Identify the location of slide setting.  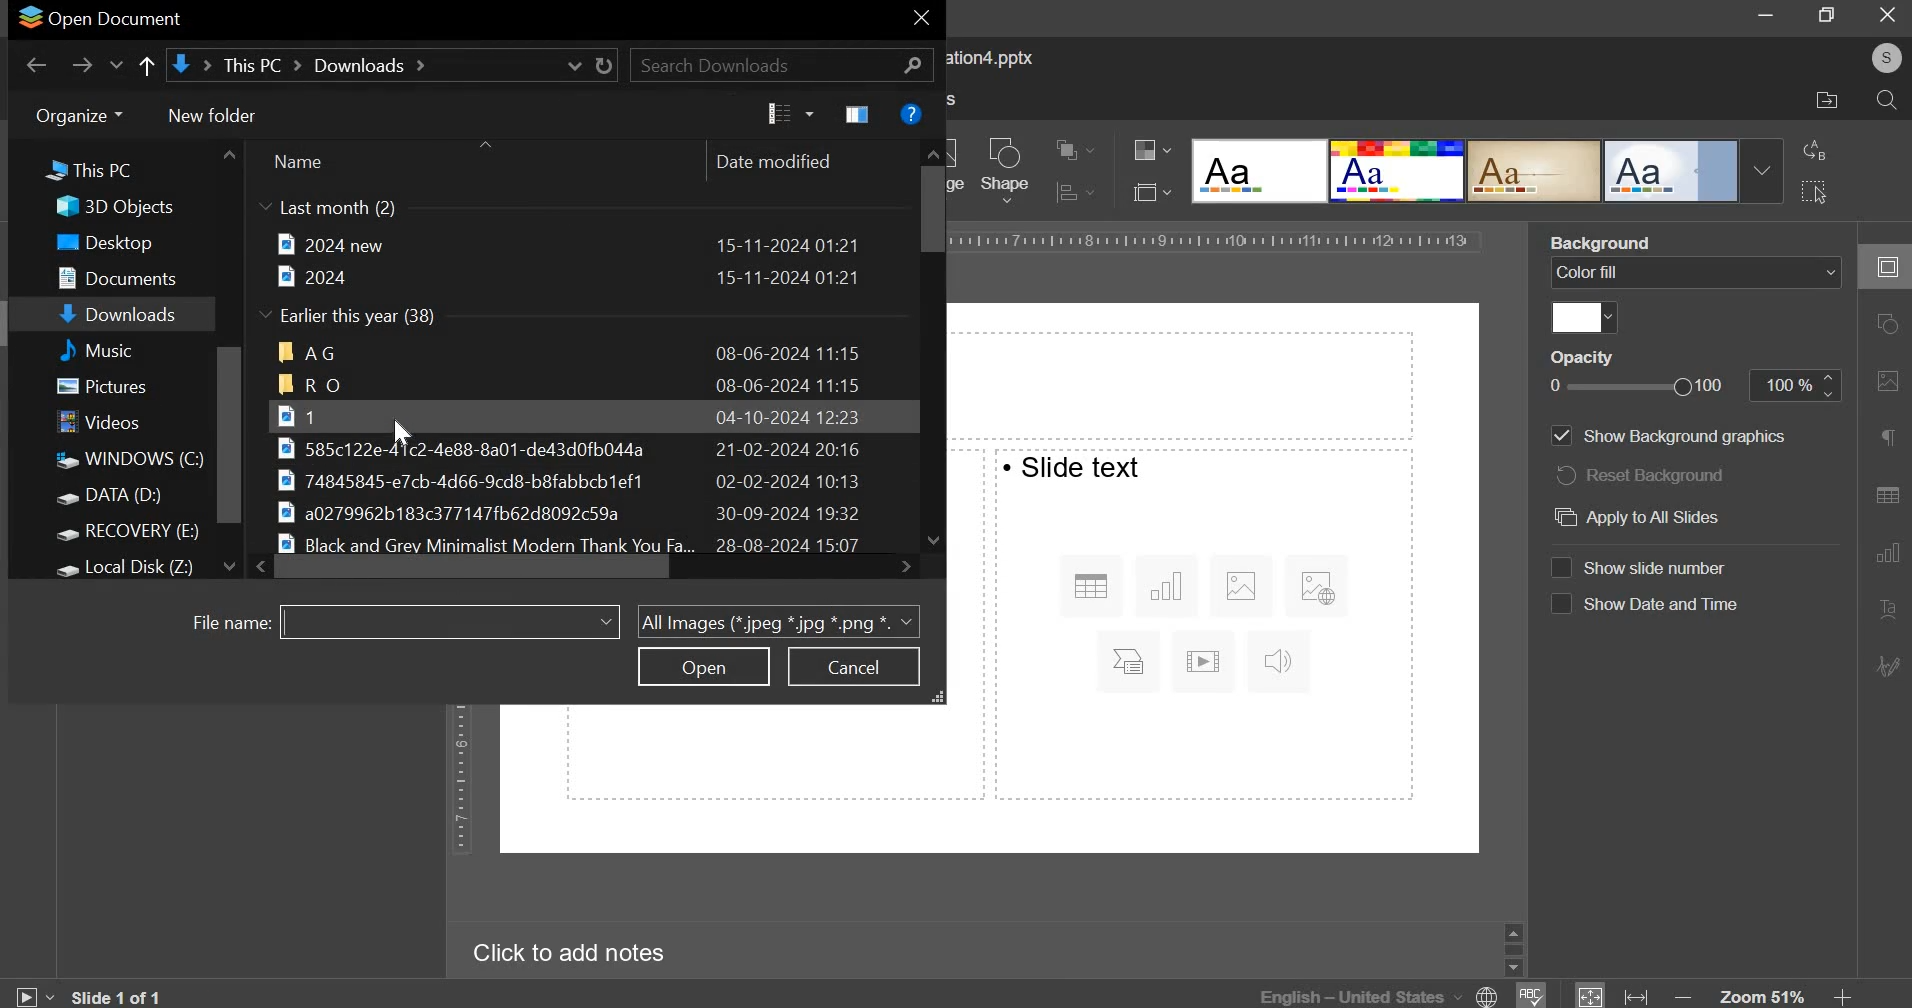
(1883, 267).